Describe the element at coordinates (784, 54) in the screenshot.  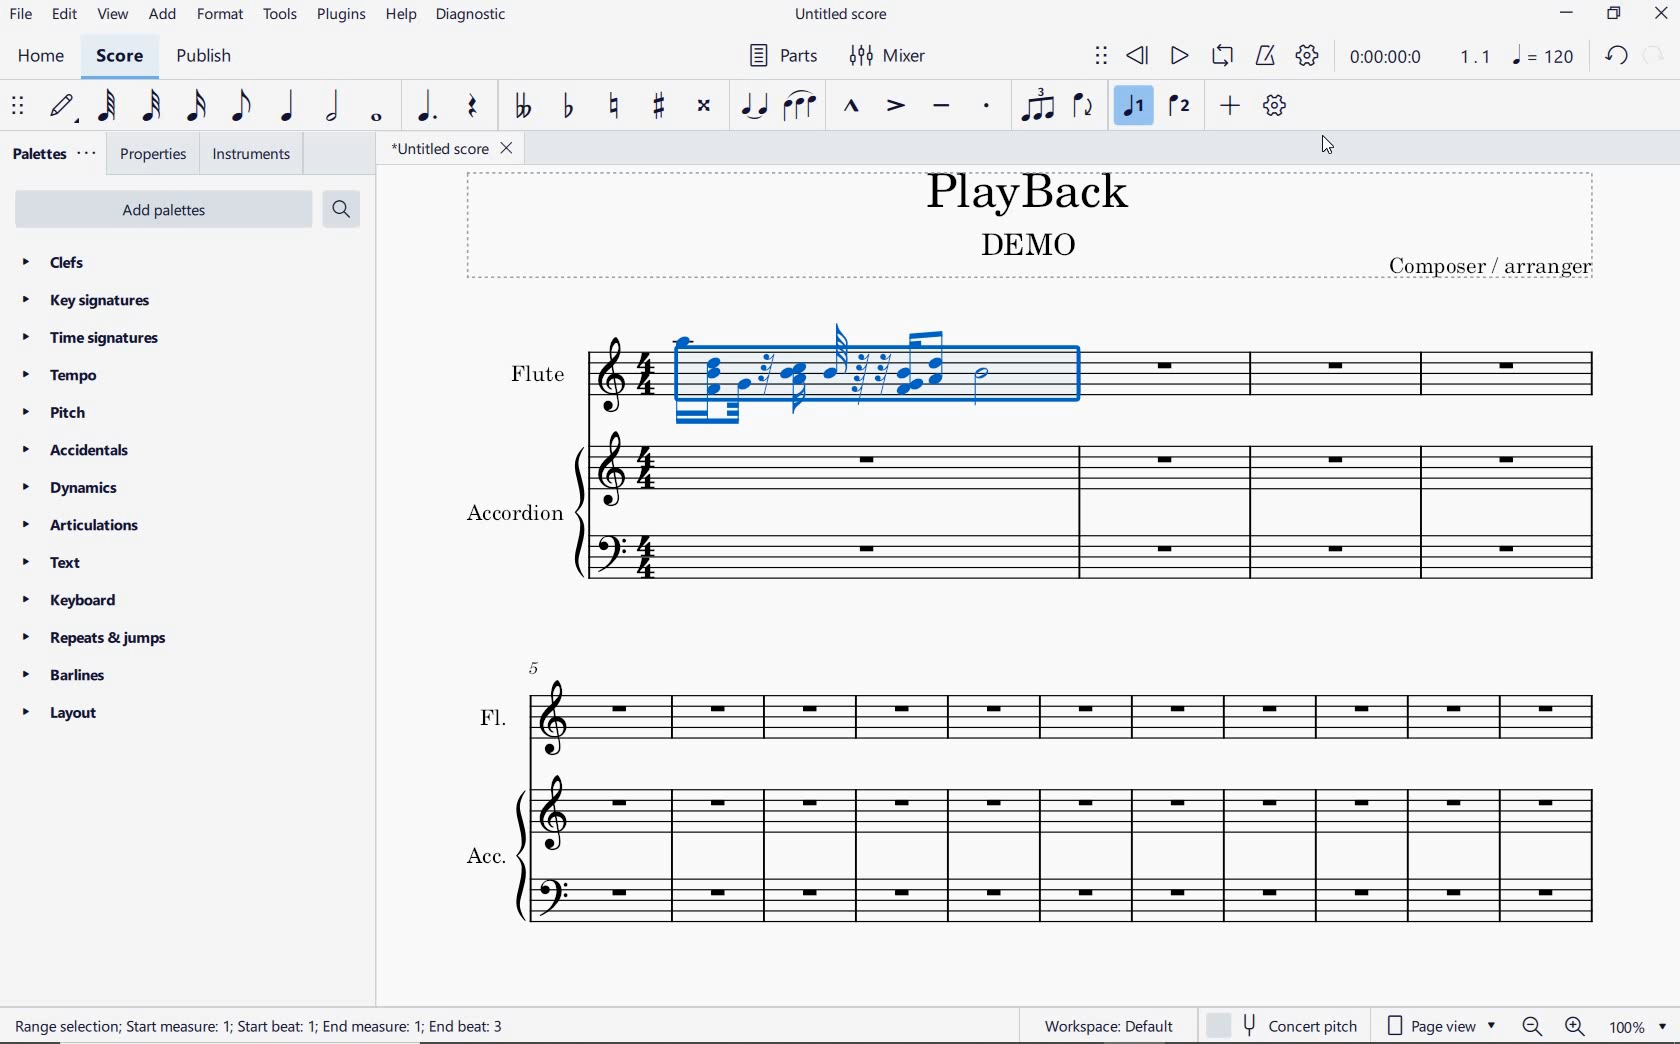
I see `parts` at that location.